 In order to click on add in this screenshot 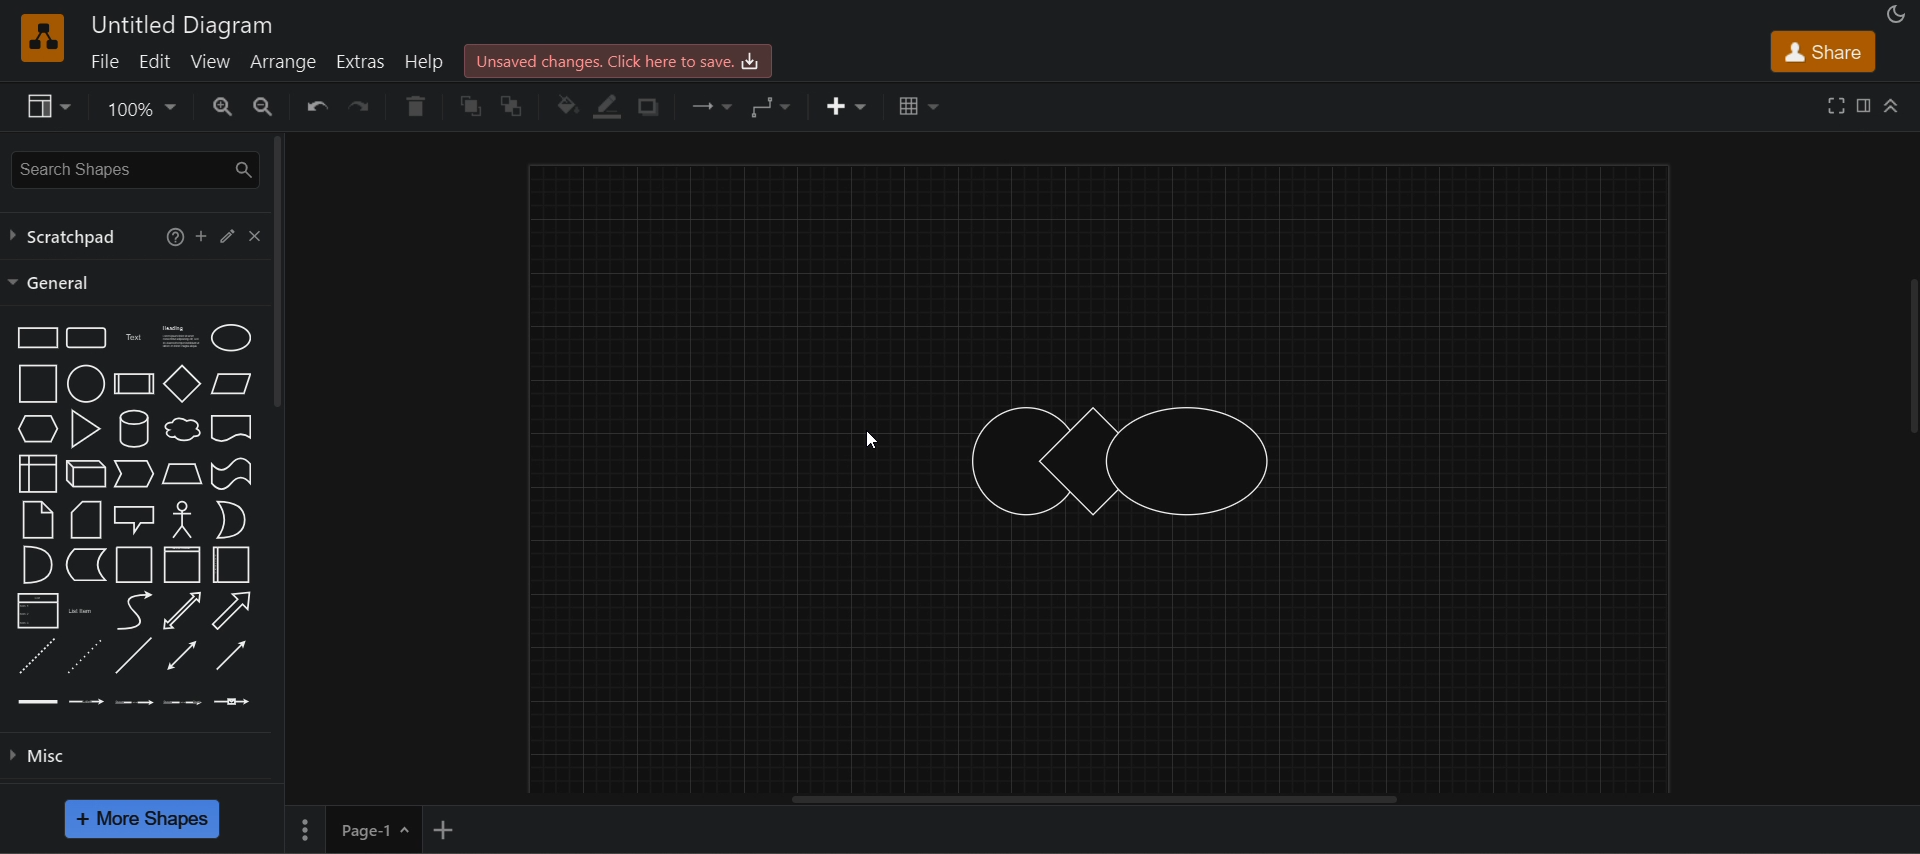, I will do `click(201, 235)`.